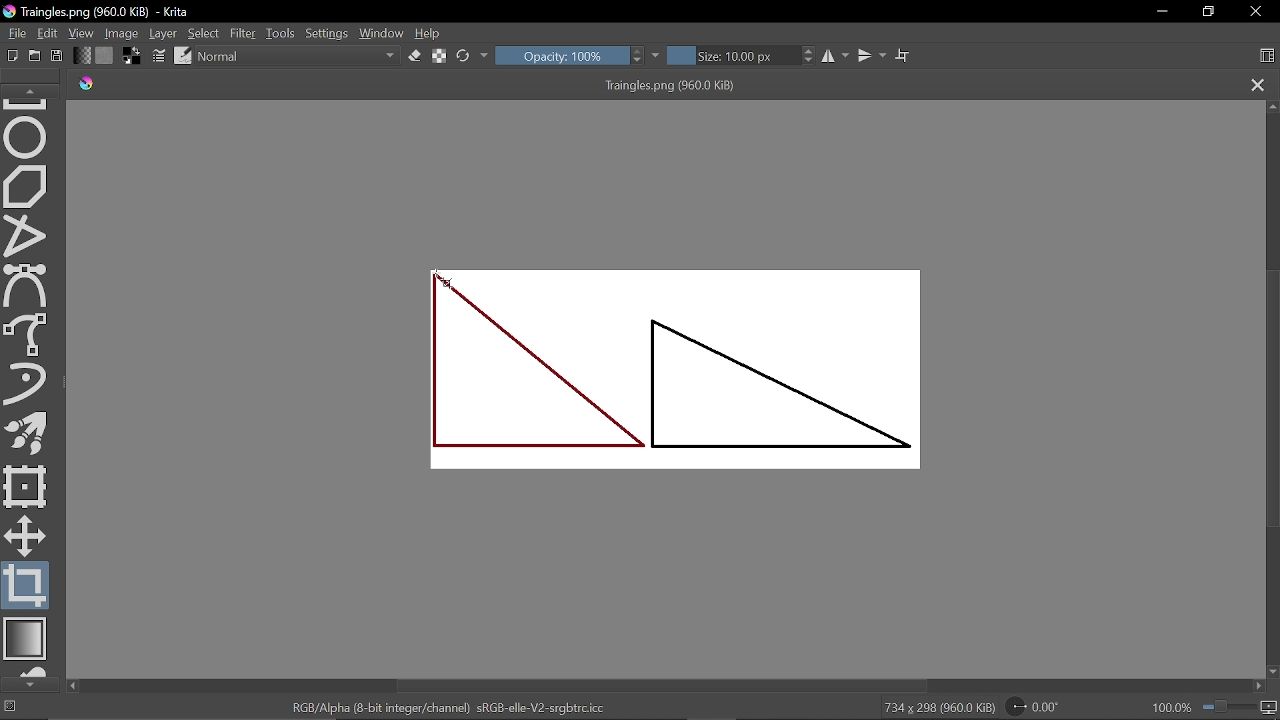 The width and height of the screenshot is (1280, 720). What do you see at coordinates (82, 55) in the screenshot?
I see `Fill gradient` at bounding box center [82, 55].